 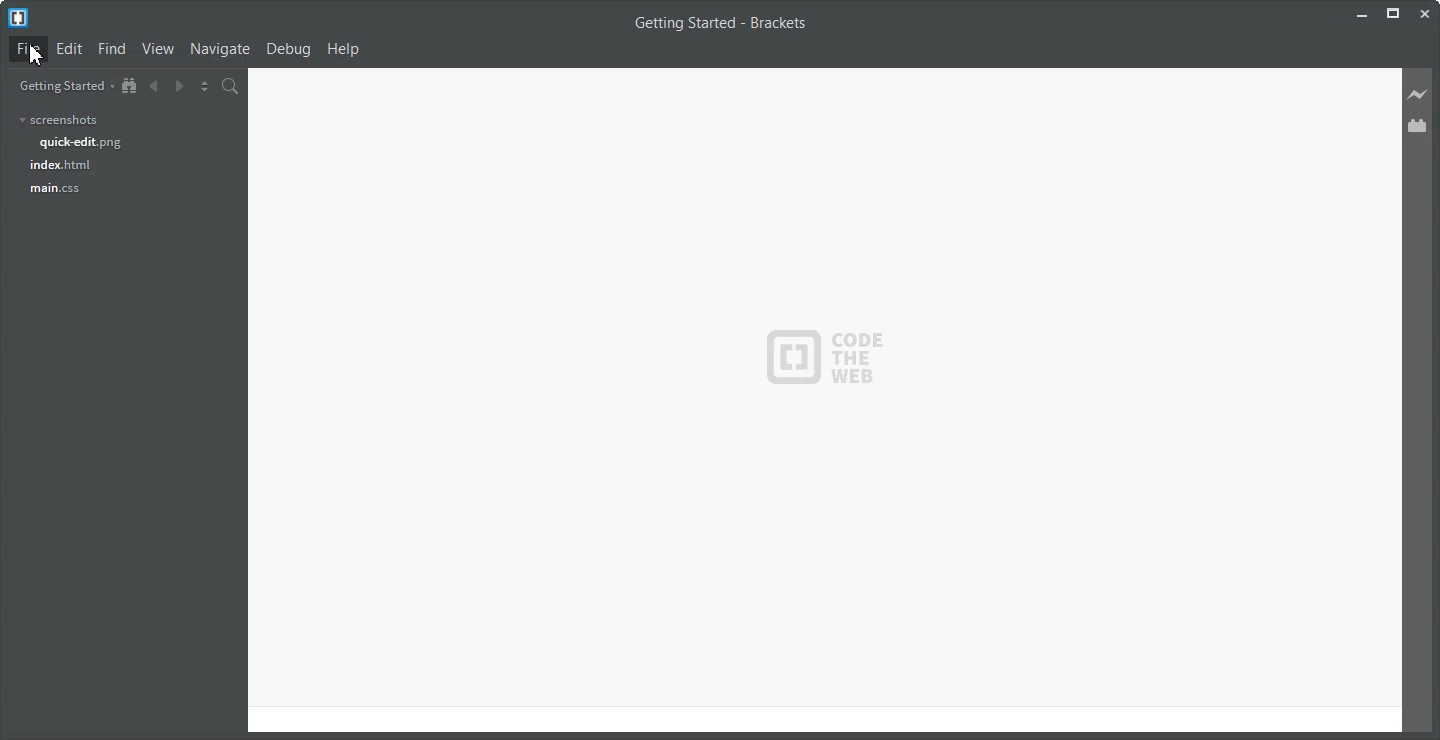 I want to click on Navigate Forward, so click(x=179, y=86).